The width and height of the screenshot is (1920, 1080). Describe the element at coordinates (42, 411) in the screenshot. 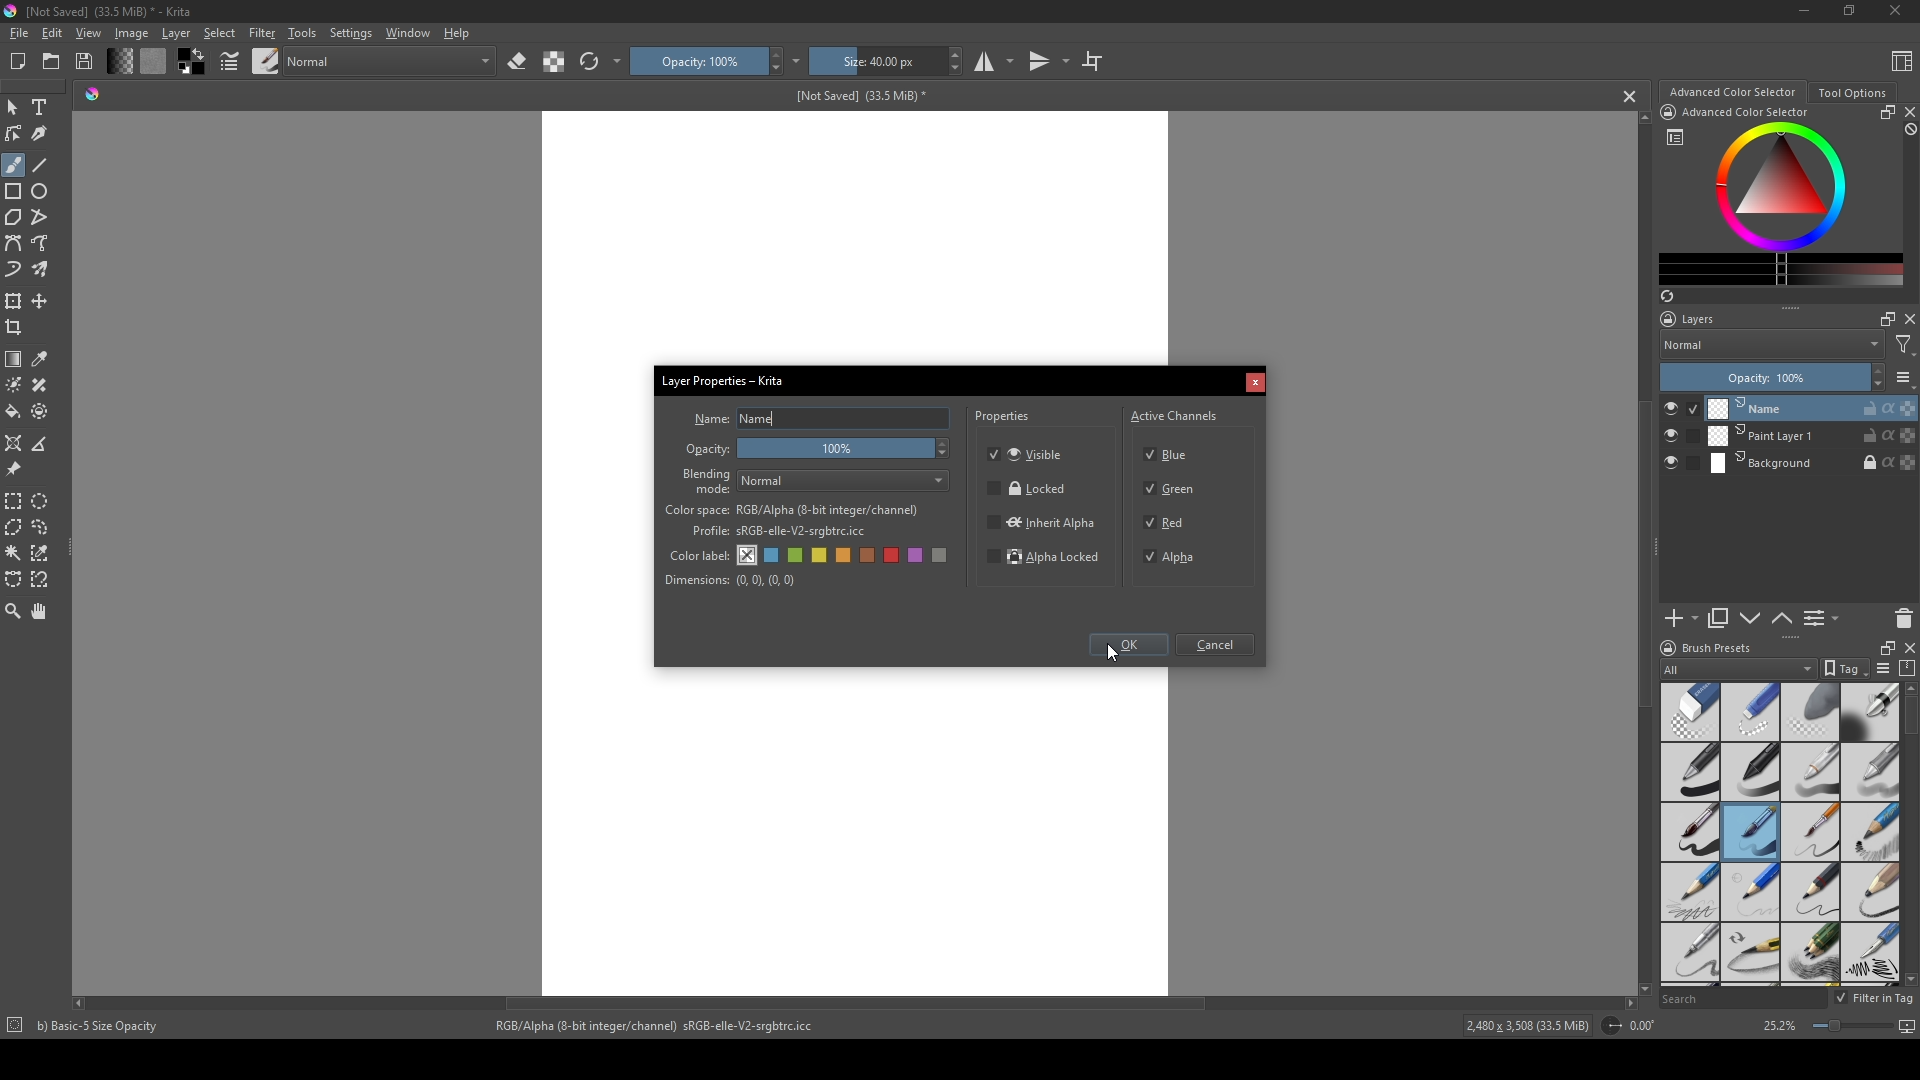

I see `enclose and fill` at that location.